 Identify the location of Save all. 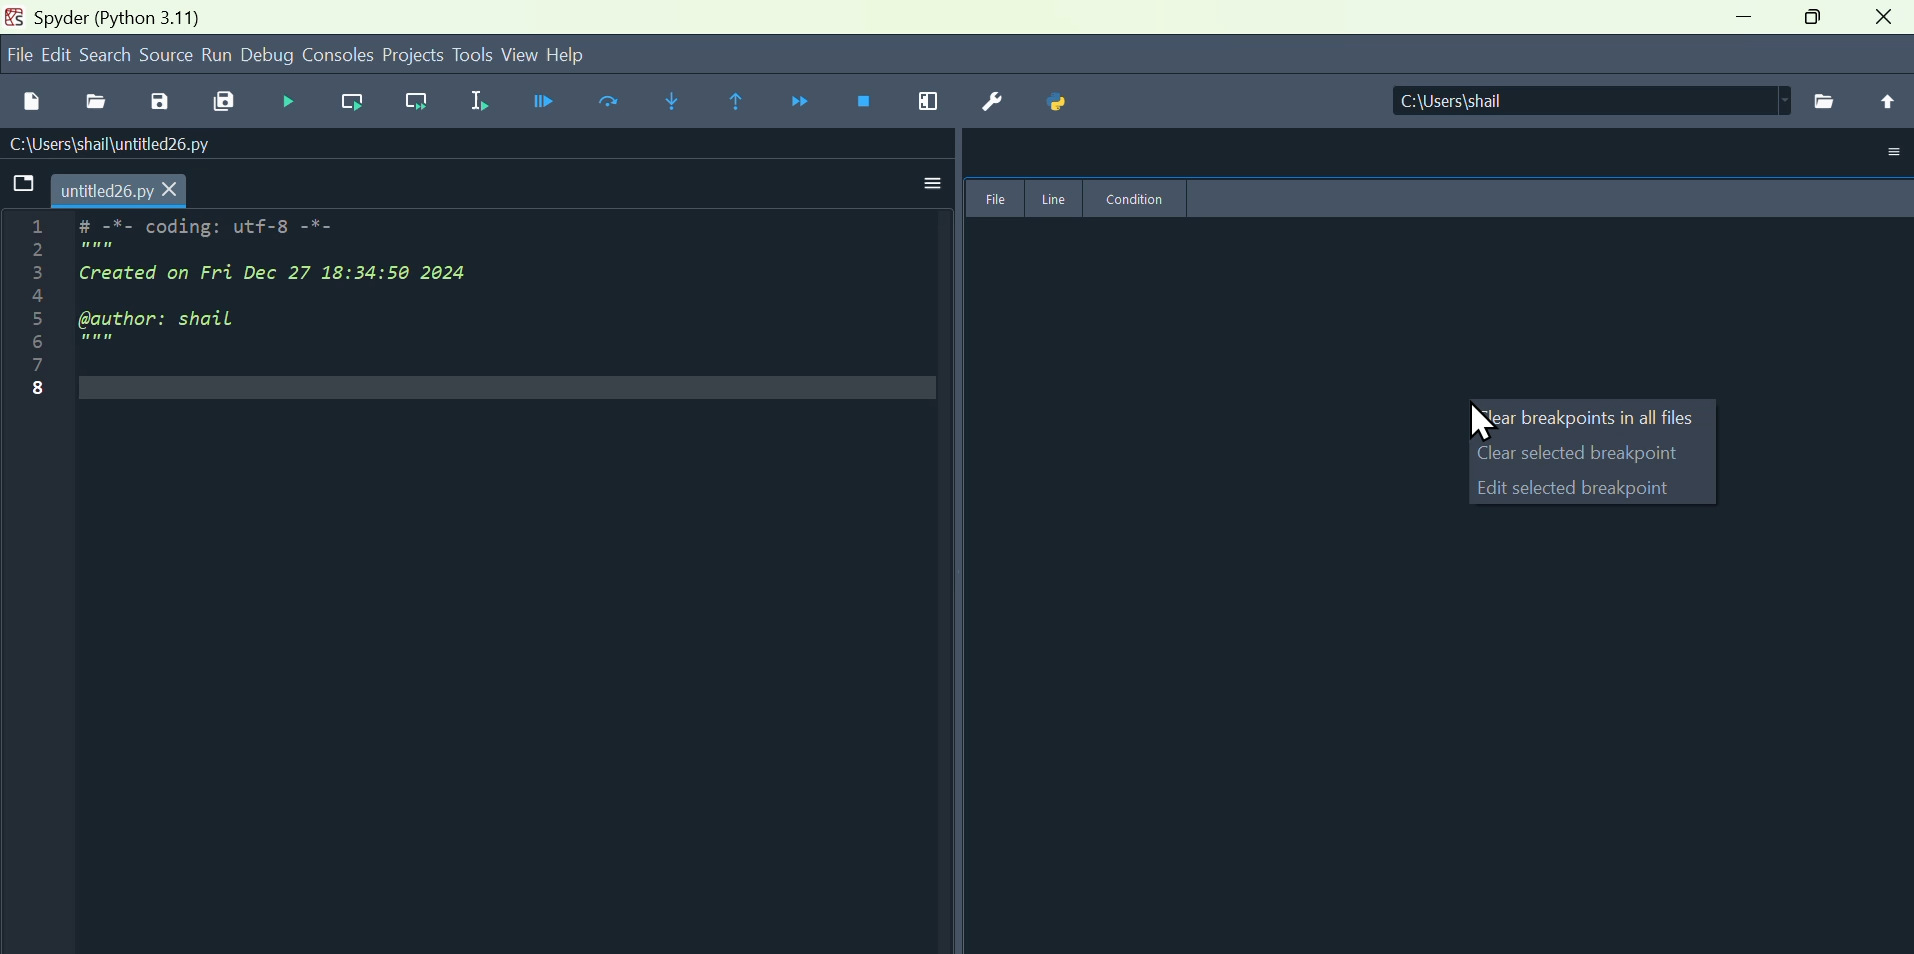
(227, 103).